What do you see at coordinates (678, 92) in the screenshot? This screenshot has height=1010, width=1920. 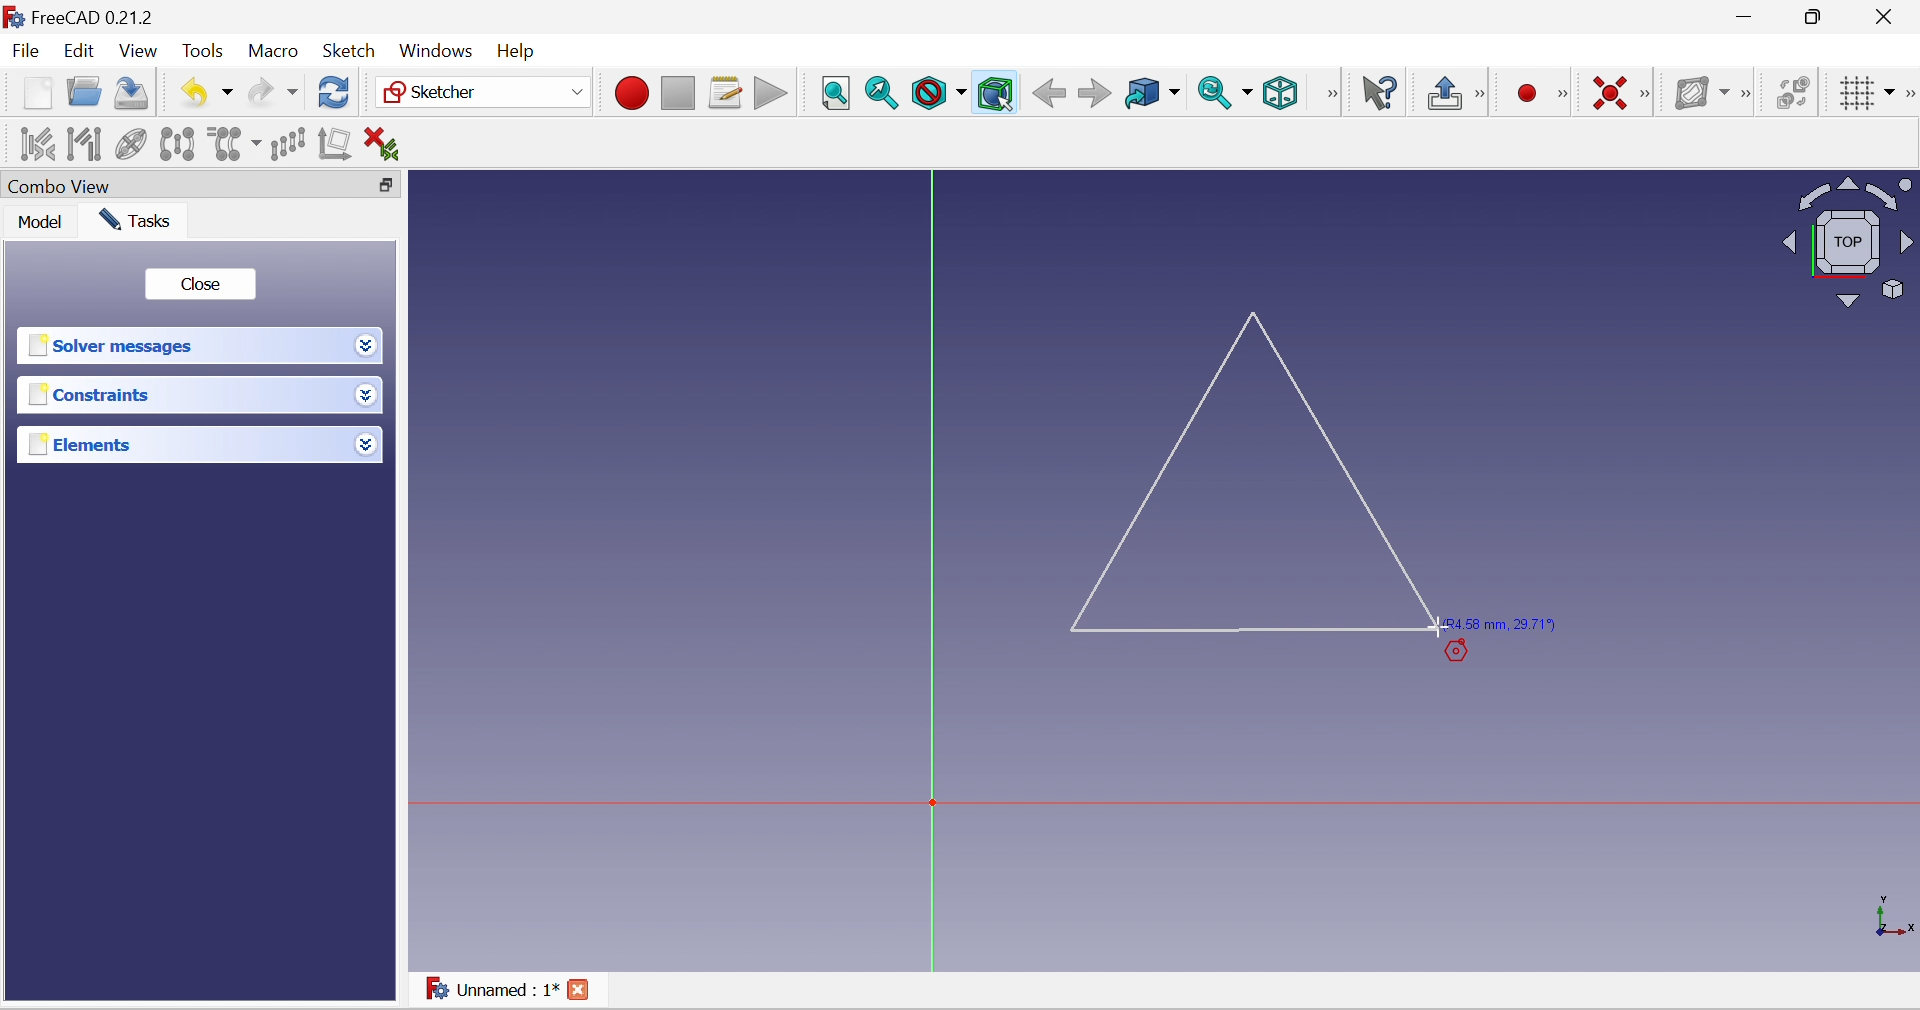 I see `Stop macro recording` at bounding box center [678, 92].